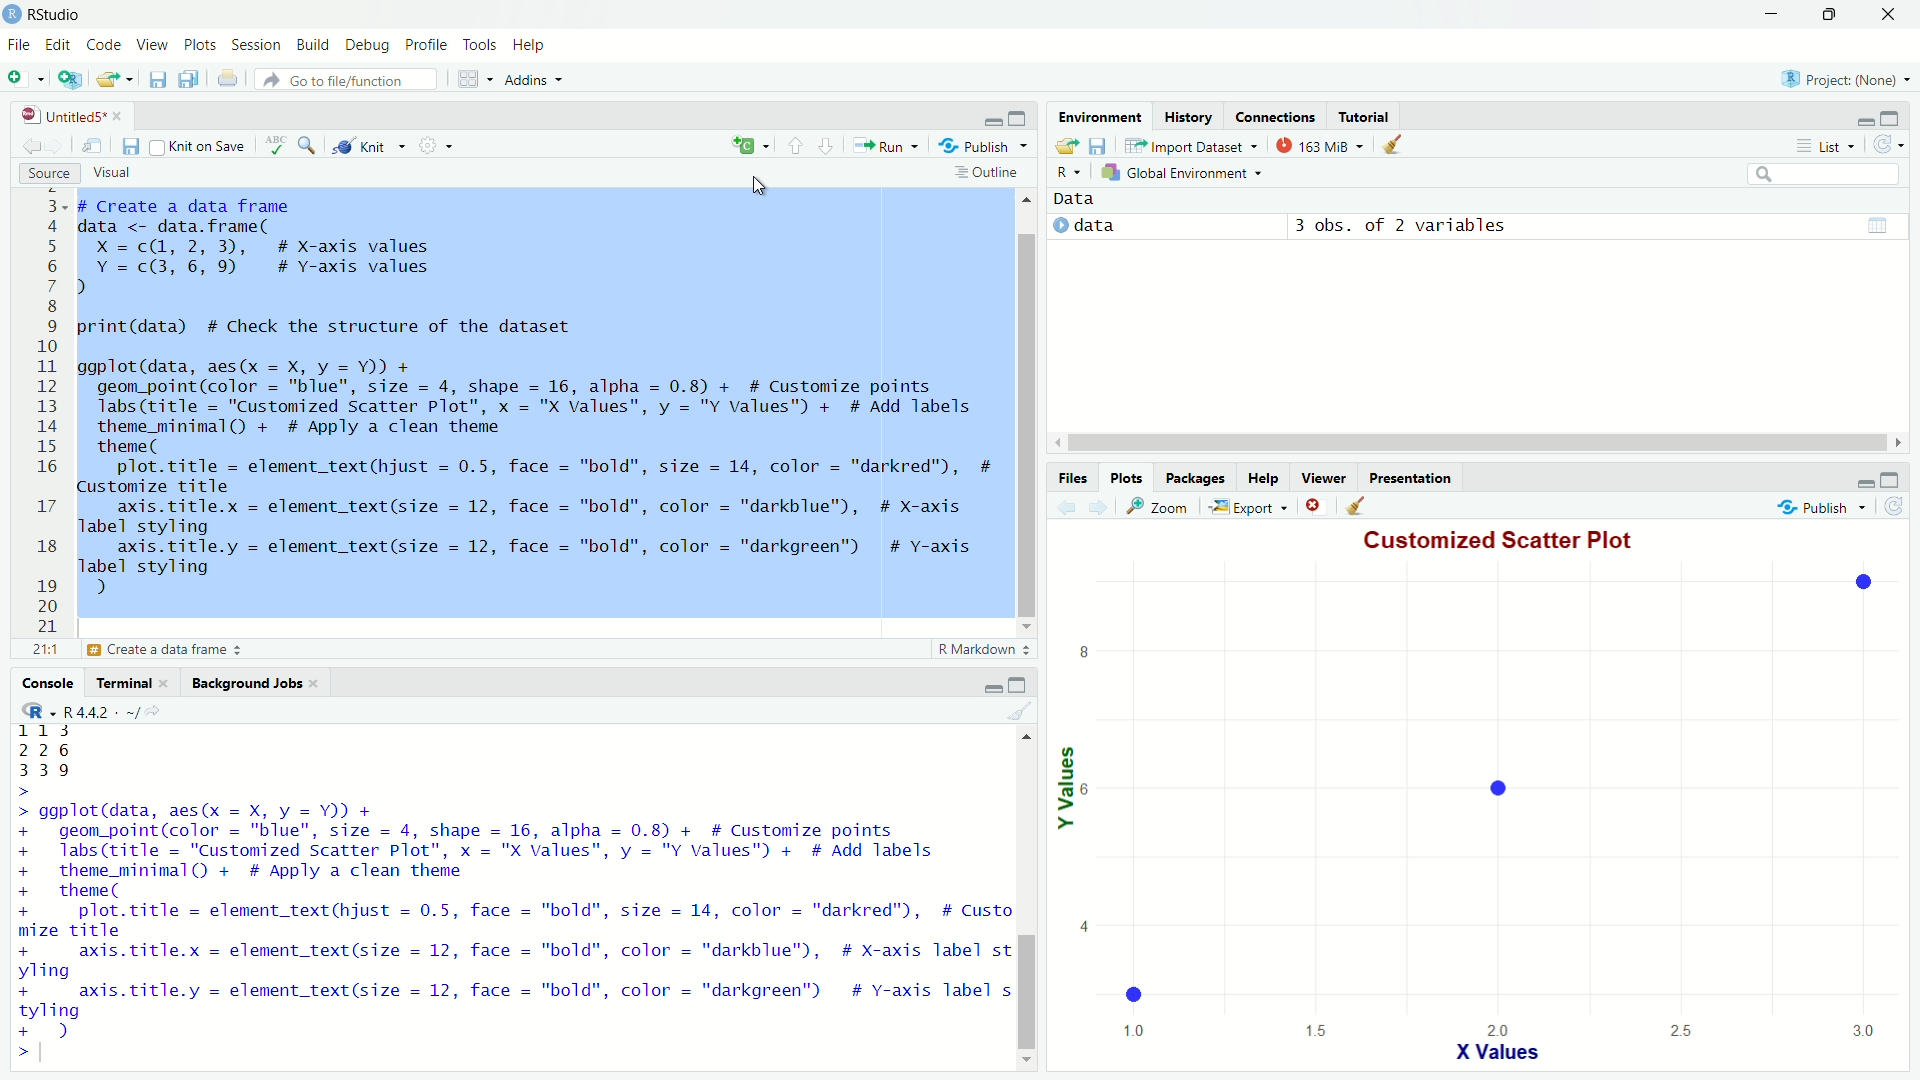  Describe the element at coordinates (1823, 173) in the screenshot. I see `Search` at that location.